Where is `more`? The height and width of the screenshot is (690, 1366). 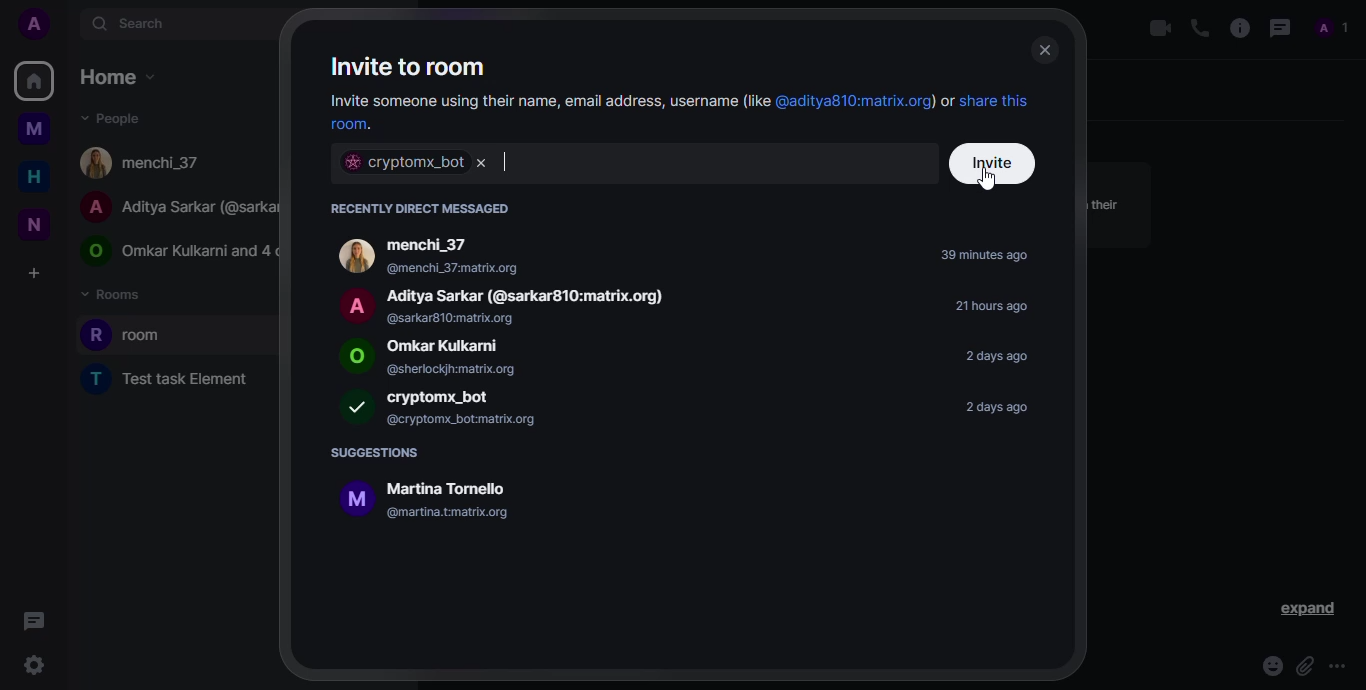
more is located at coordinates (1346, 664).